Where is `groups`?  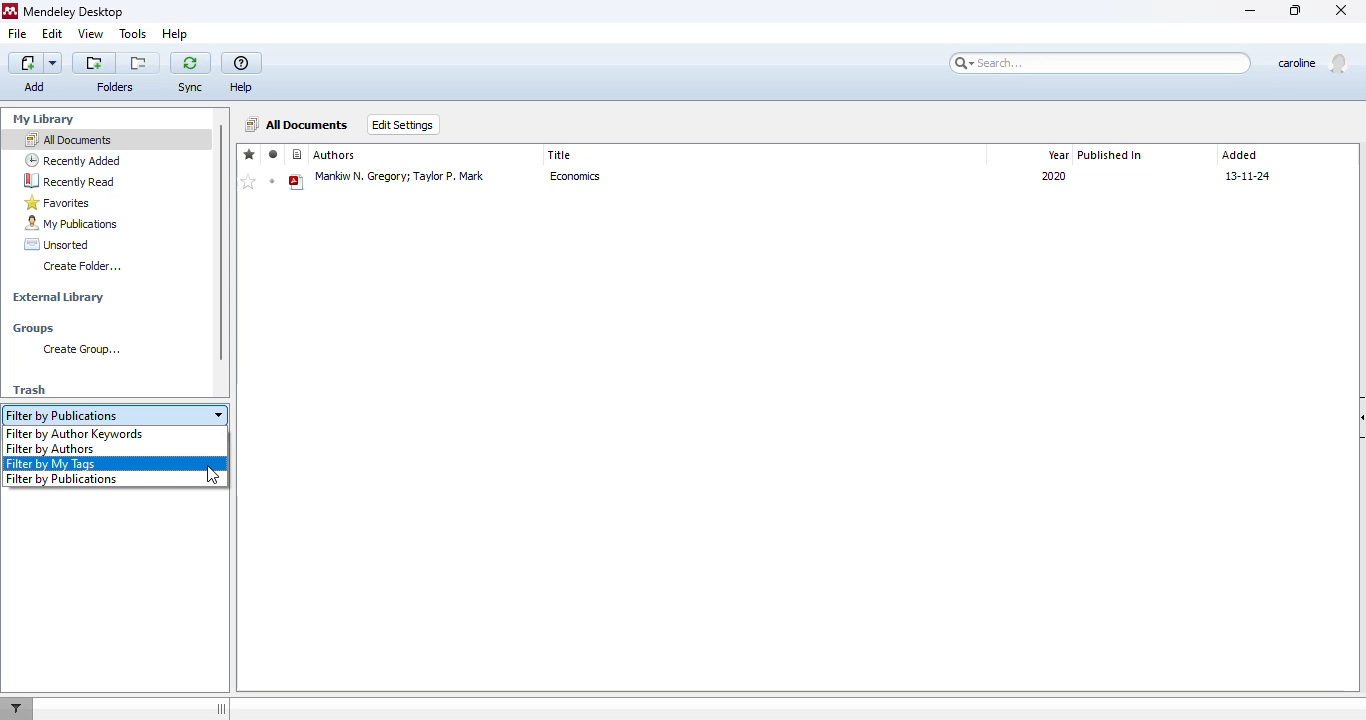 groups is located at coordinates (34, 328).